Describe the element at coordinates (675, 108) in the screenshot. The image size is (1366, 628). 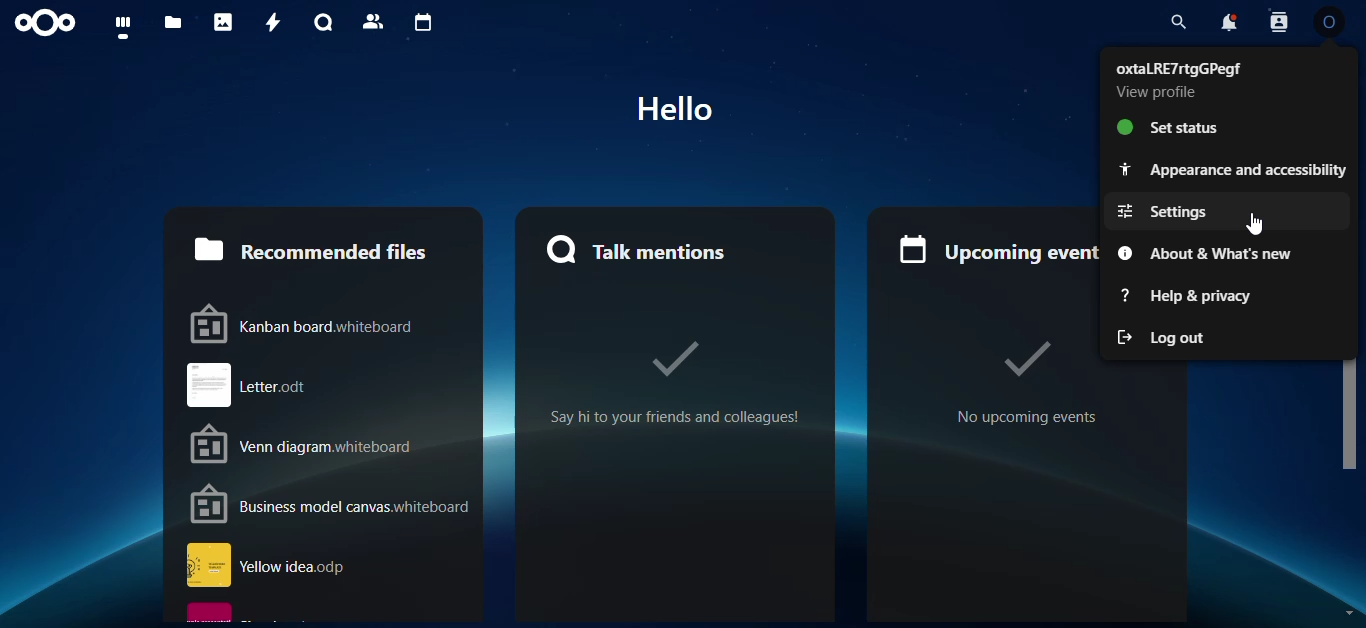
I see `hello` at that location.